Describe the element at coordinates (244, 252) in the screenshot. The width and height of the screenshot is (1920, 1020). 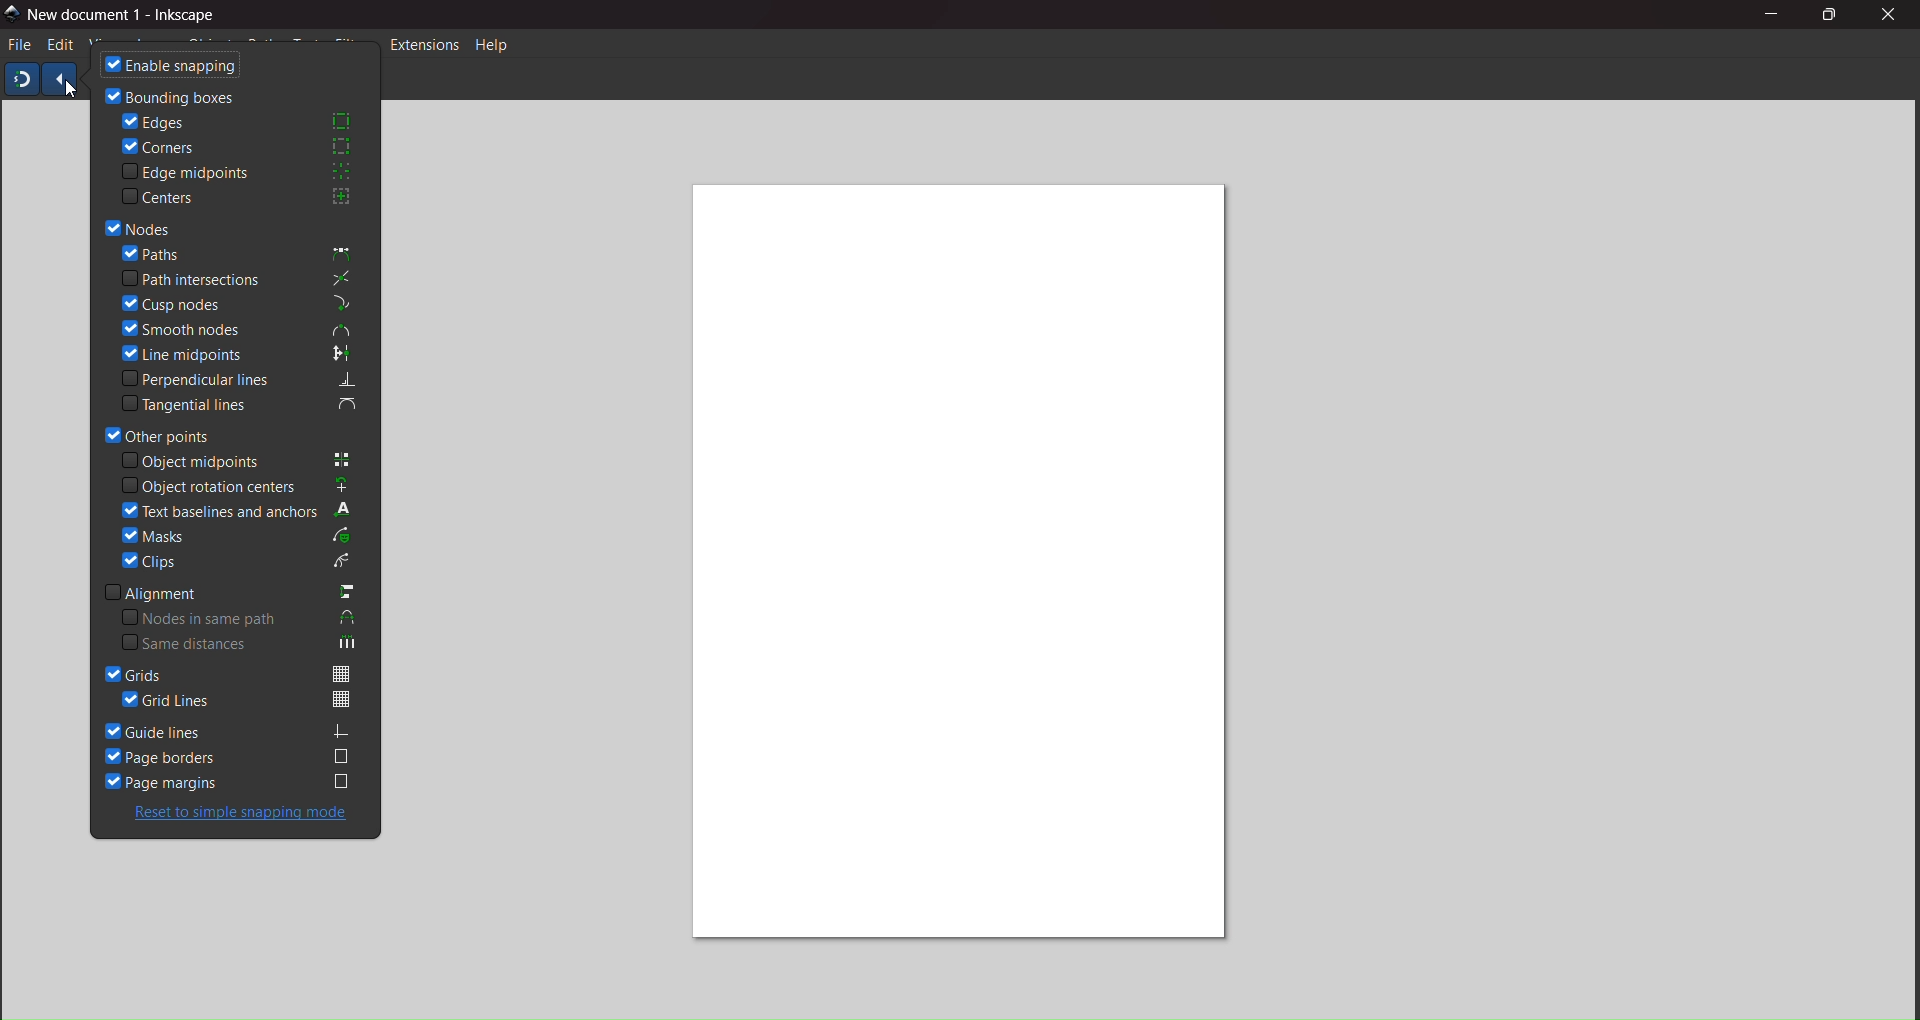
I see `path` at that location.